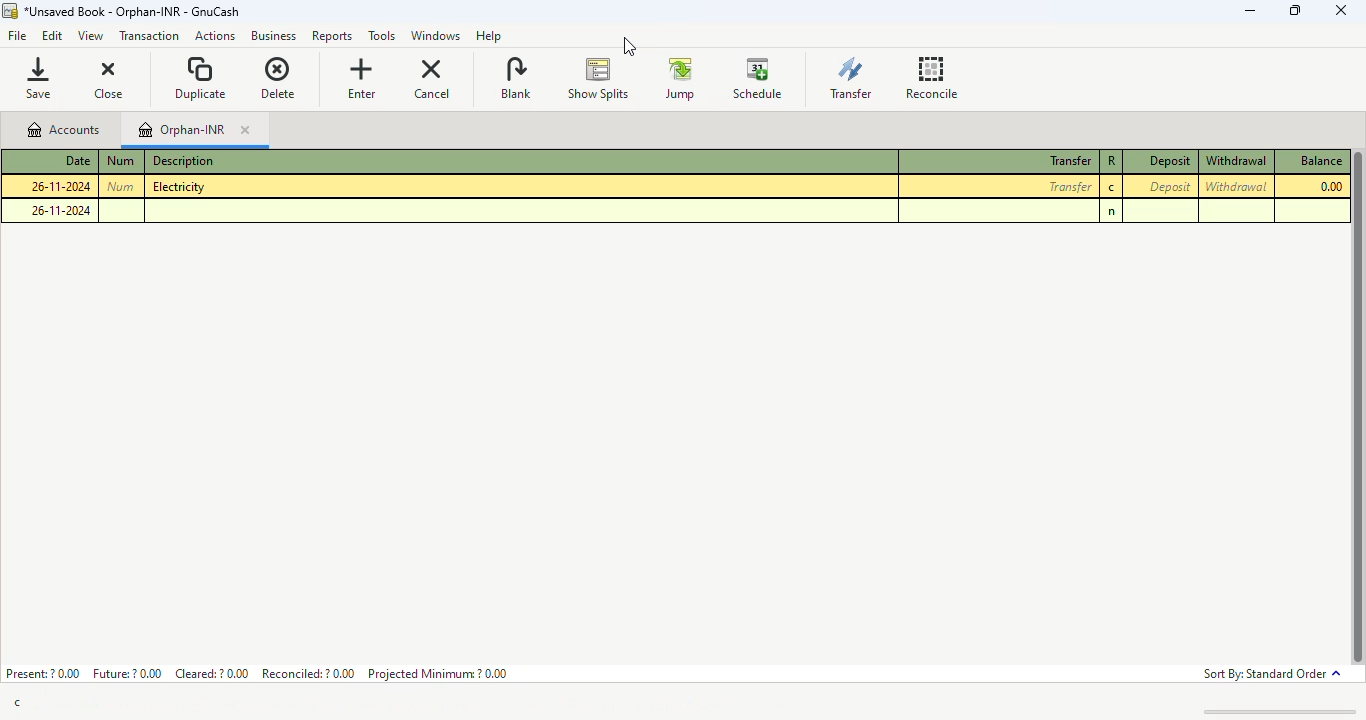 This screenshot has height=720, width=1366. What do you see at coordinates (382, 37) in the screenshot?
I see `tools` at bounding box center [382, 37].